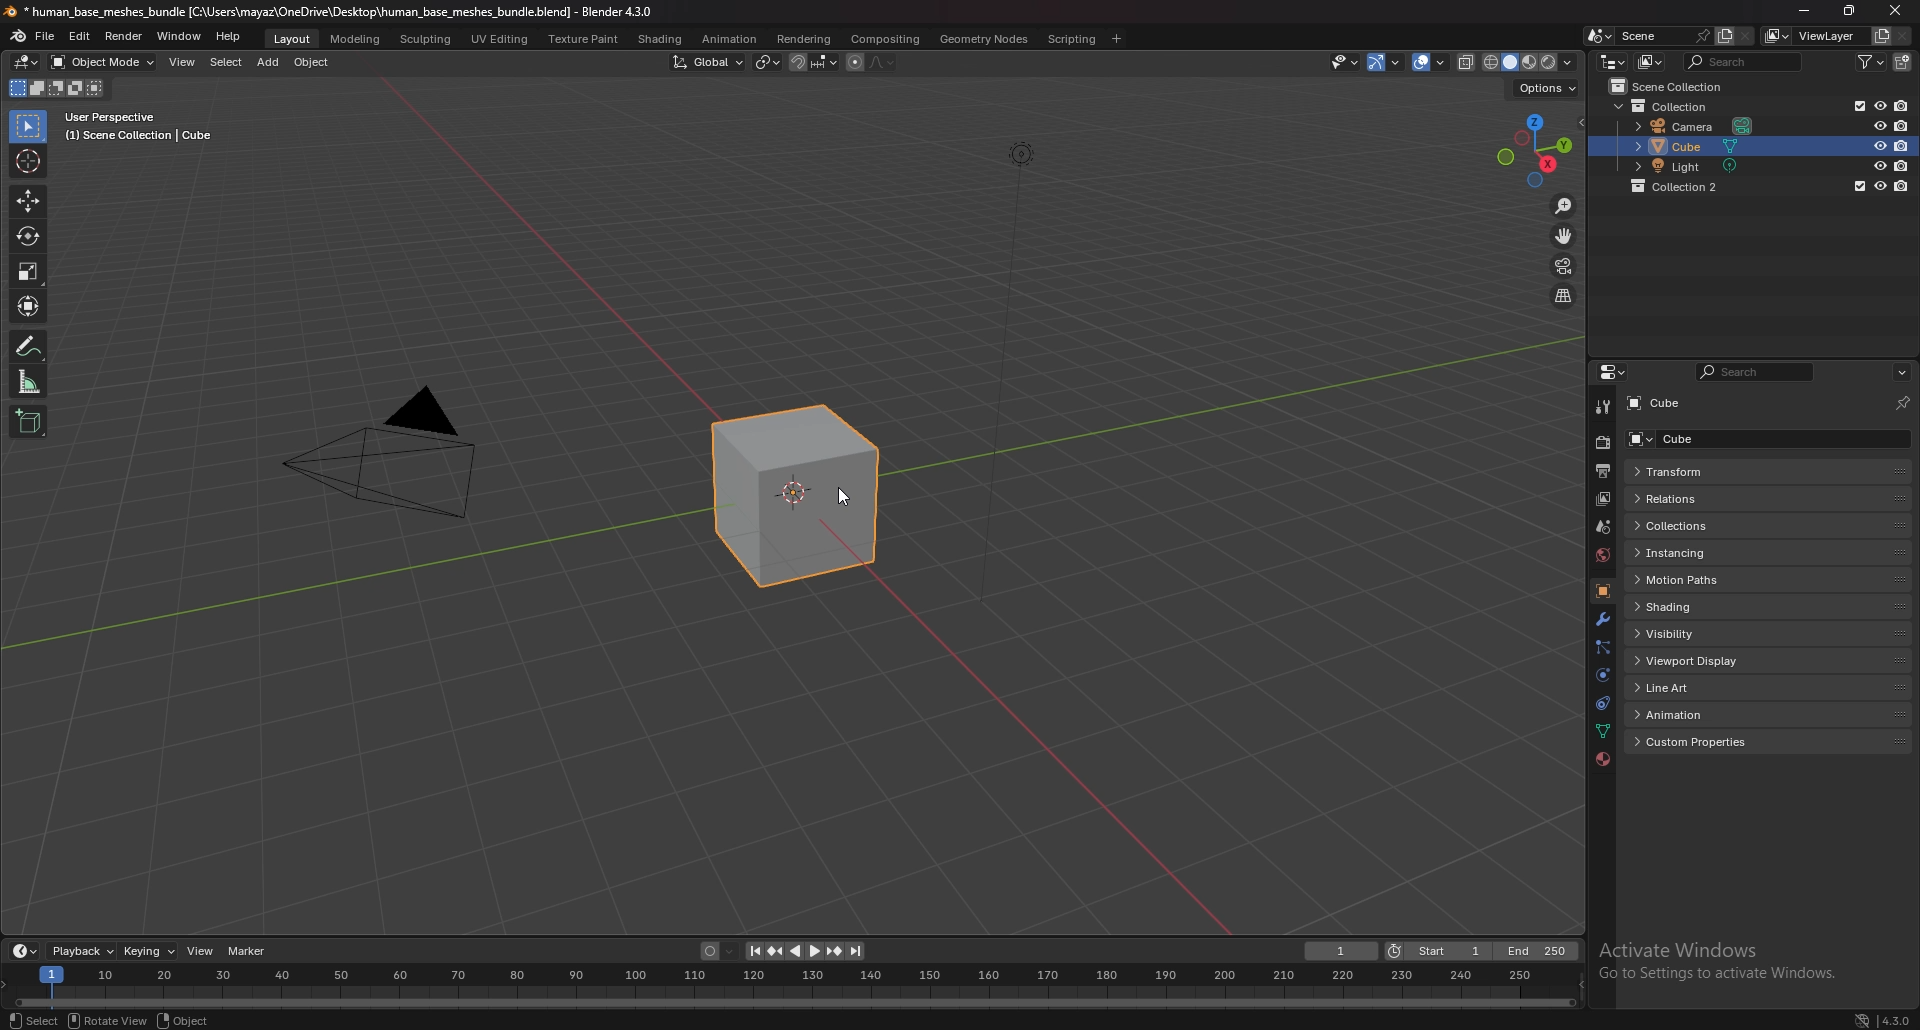  I want to click on auto keying, so click(720, 951).